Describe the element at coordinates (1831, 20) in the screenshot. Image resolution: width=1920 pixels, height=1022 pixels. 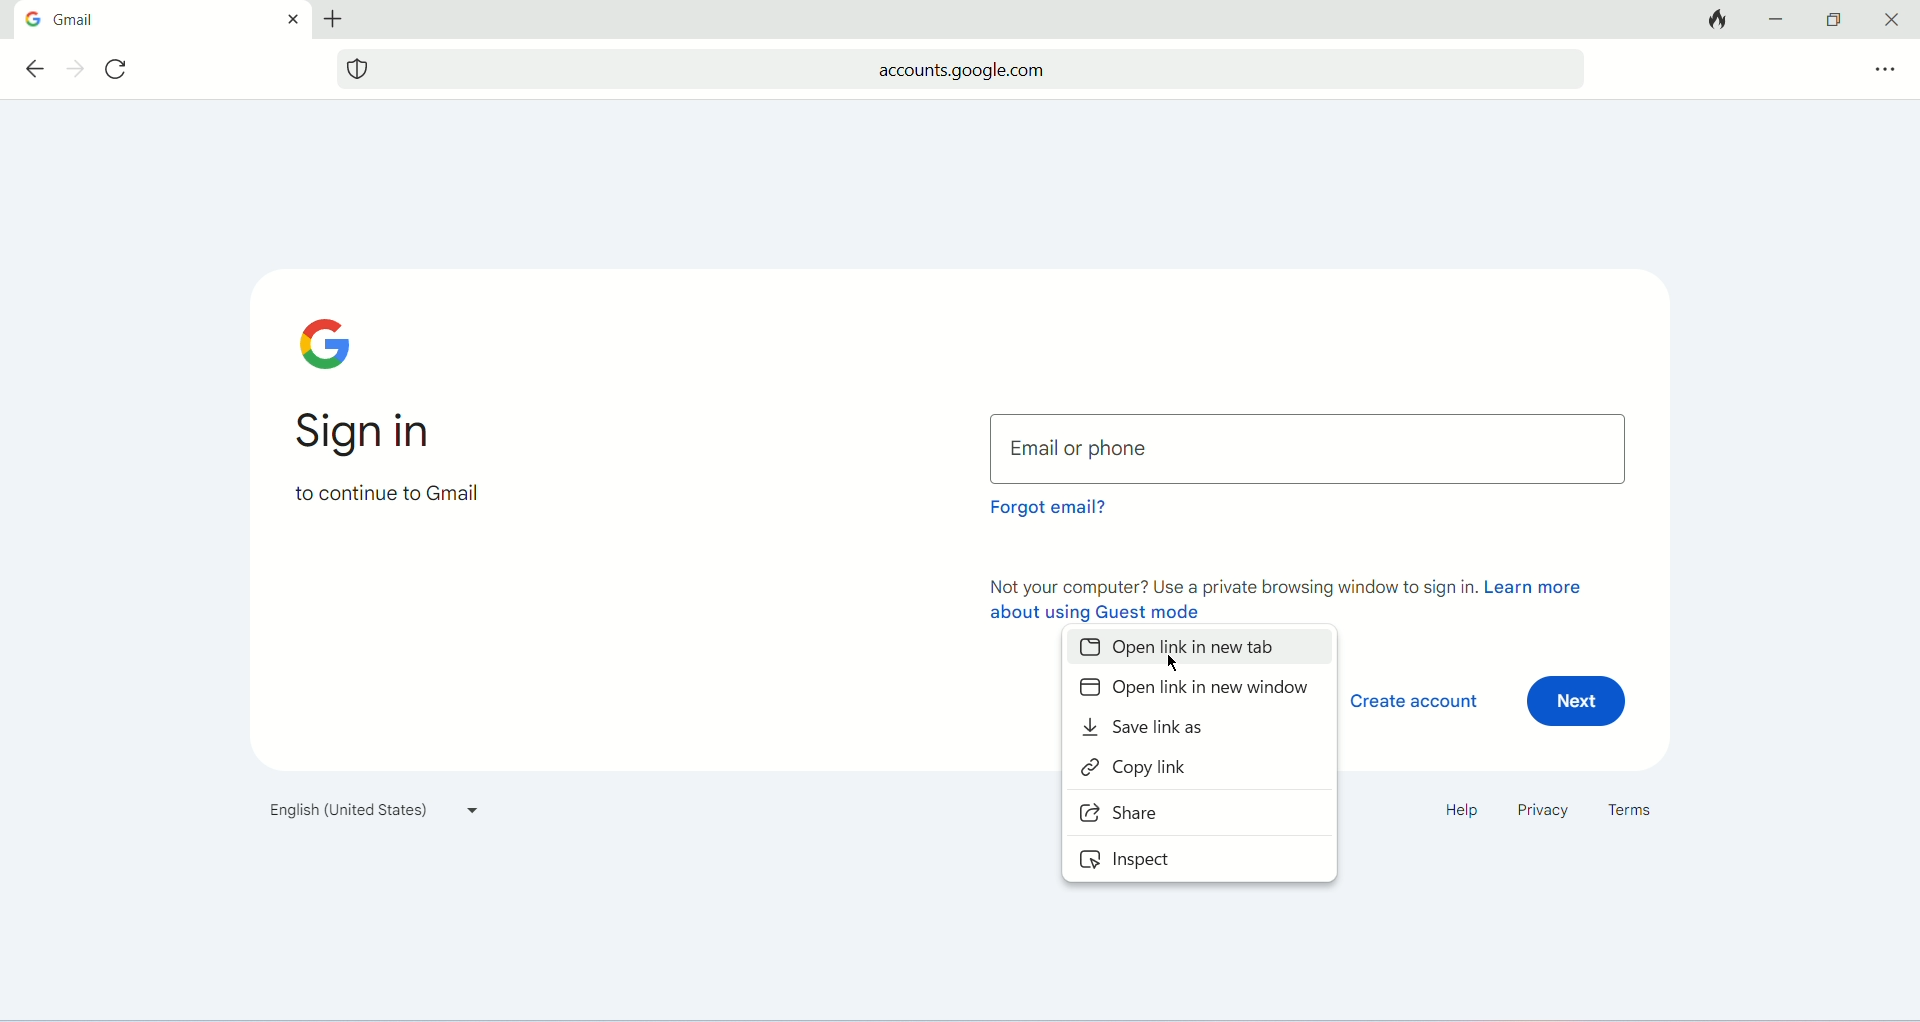
I see `maximize` at that location.